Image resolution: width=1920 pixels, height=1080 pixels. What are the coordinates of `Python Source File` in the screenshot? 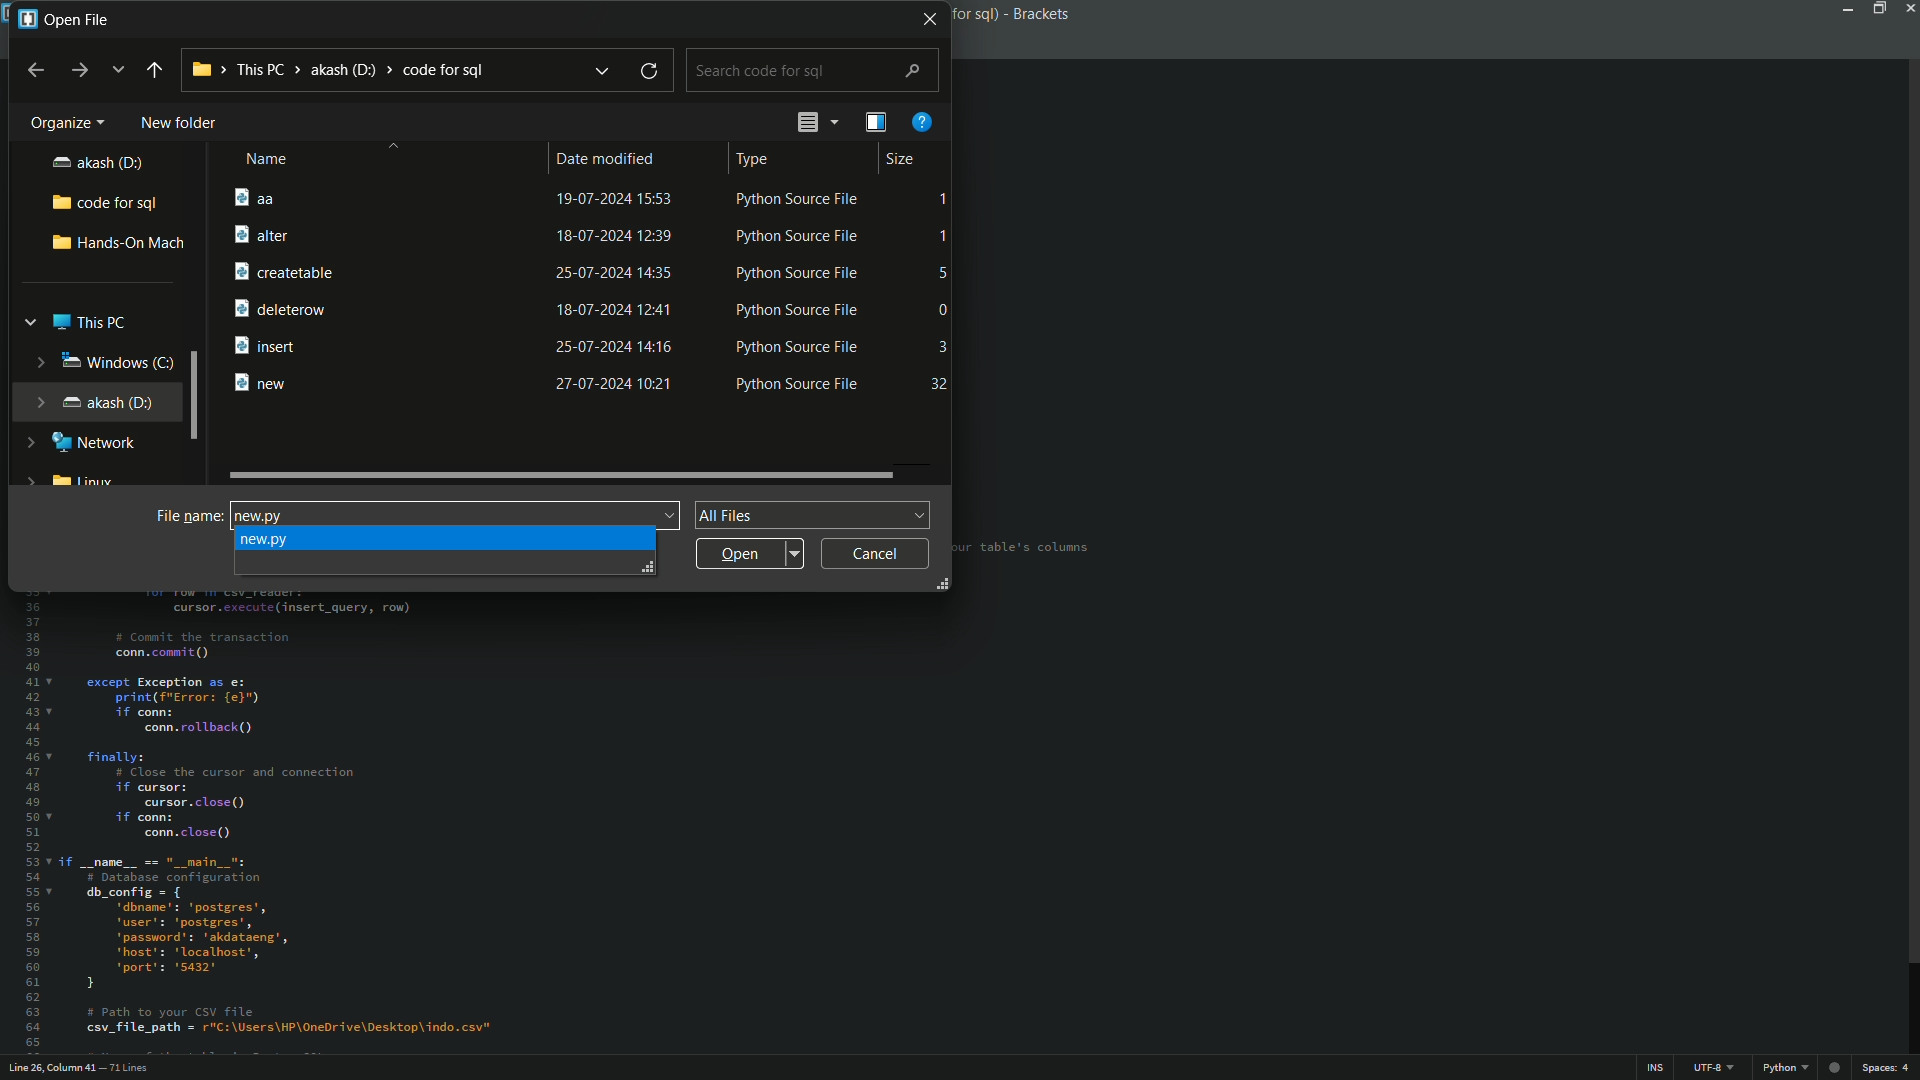 It's located at (801, 235).